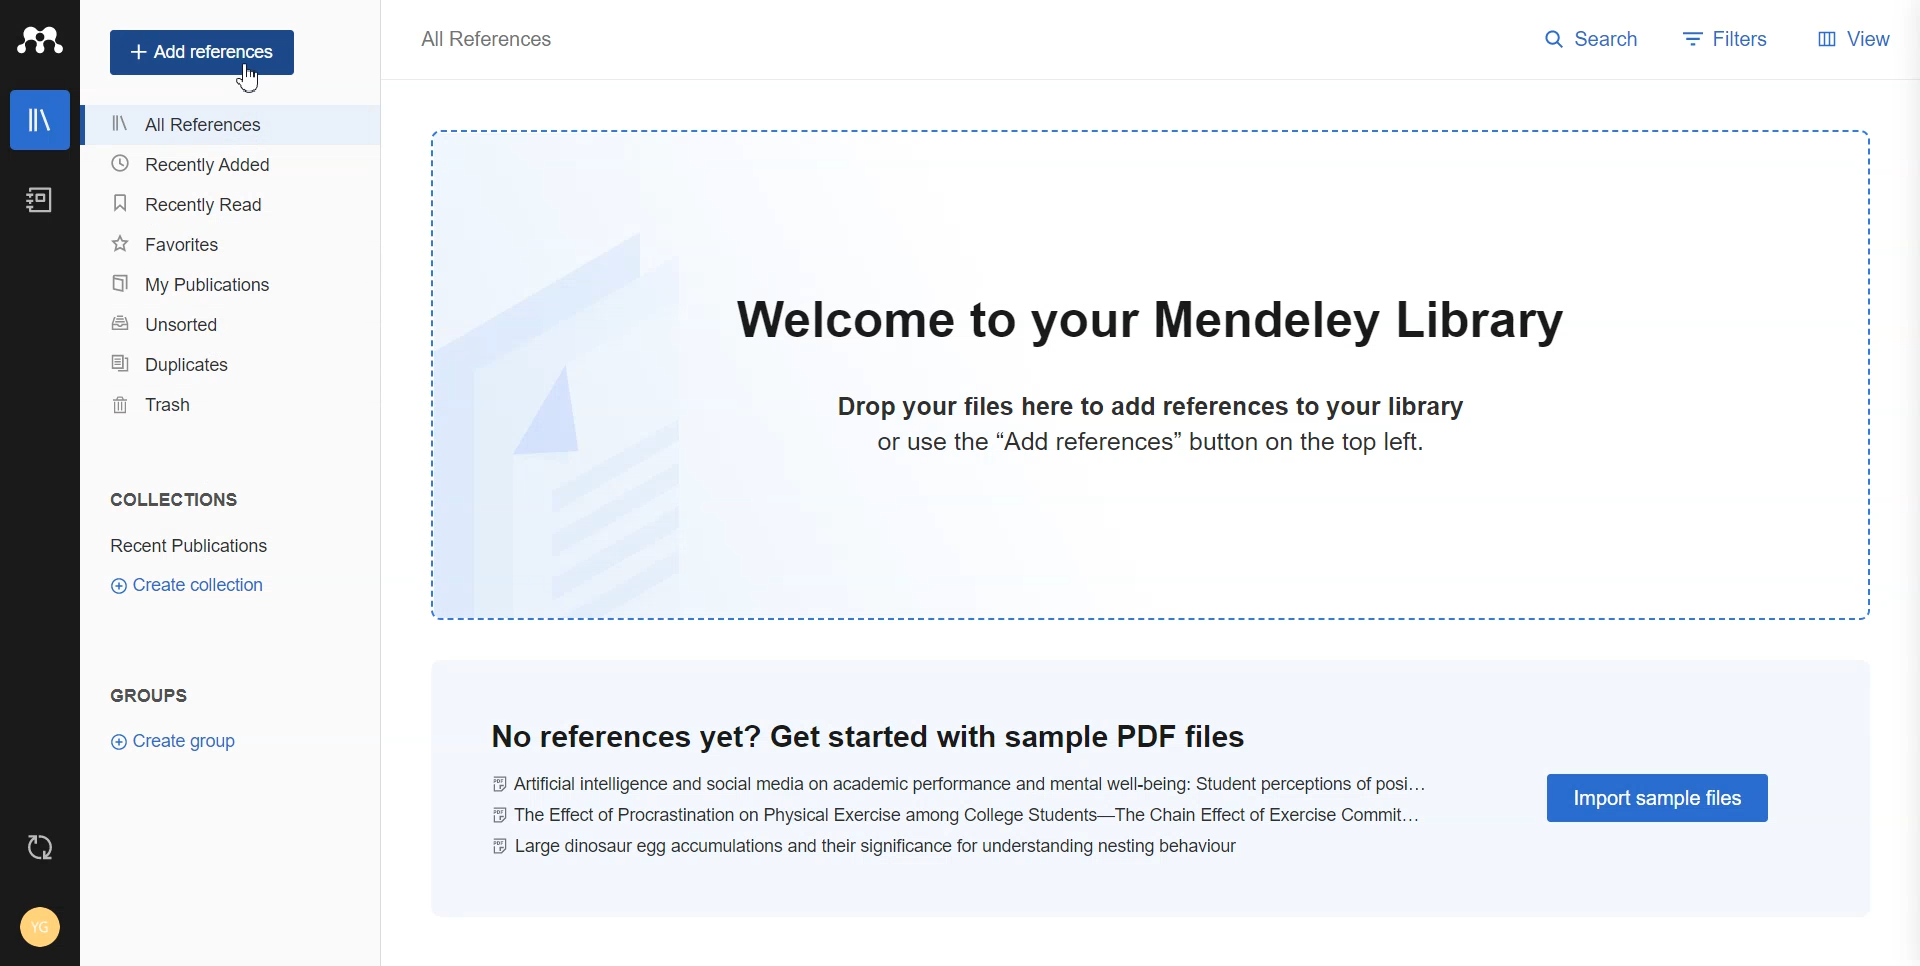 The image size is (1920, 966). Describe the element at coordinates (176, 499) in the screenshot. I see `COLLECTIONS` at that location.